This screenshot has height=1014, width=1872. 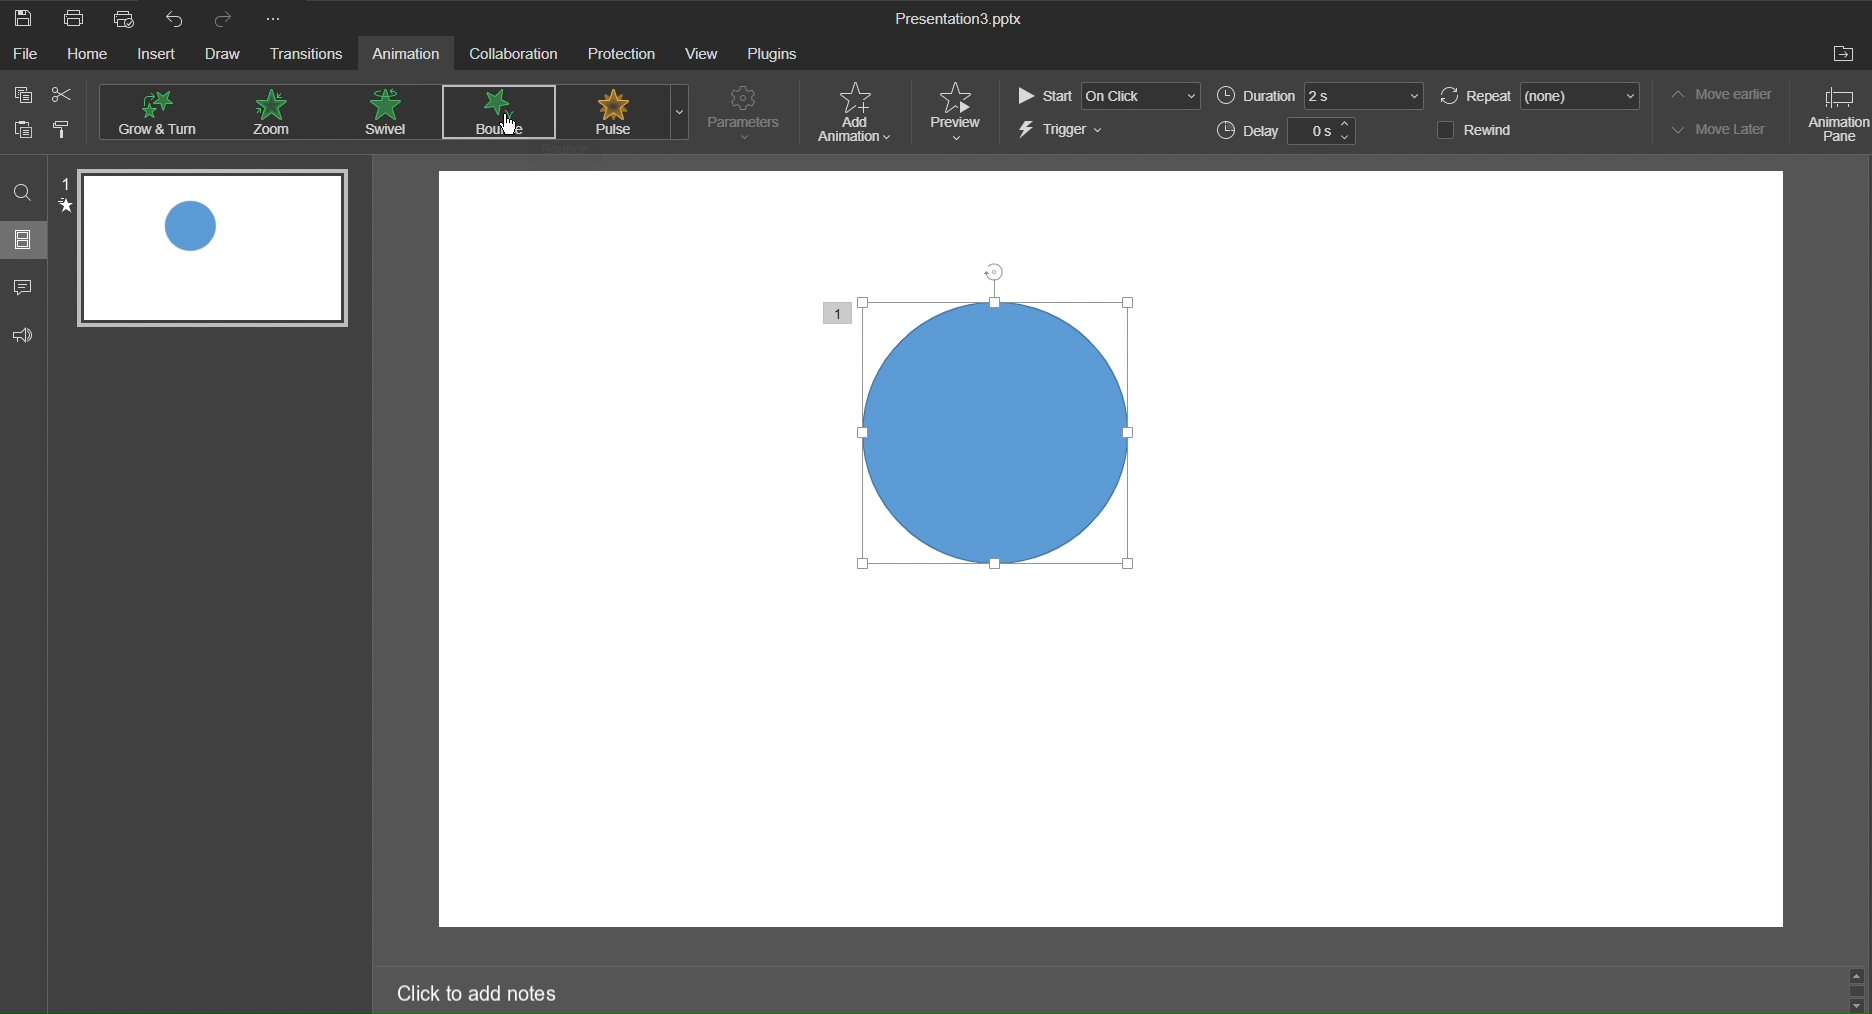 What do you see at coordinates (1845, 56) in the screenshot?
I see `Open File Location` at bounding box center [1845, 56].